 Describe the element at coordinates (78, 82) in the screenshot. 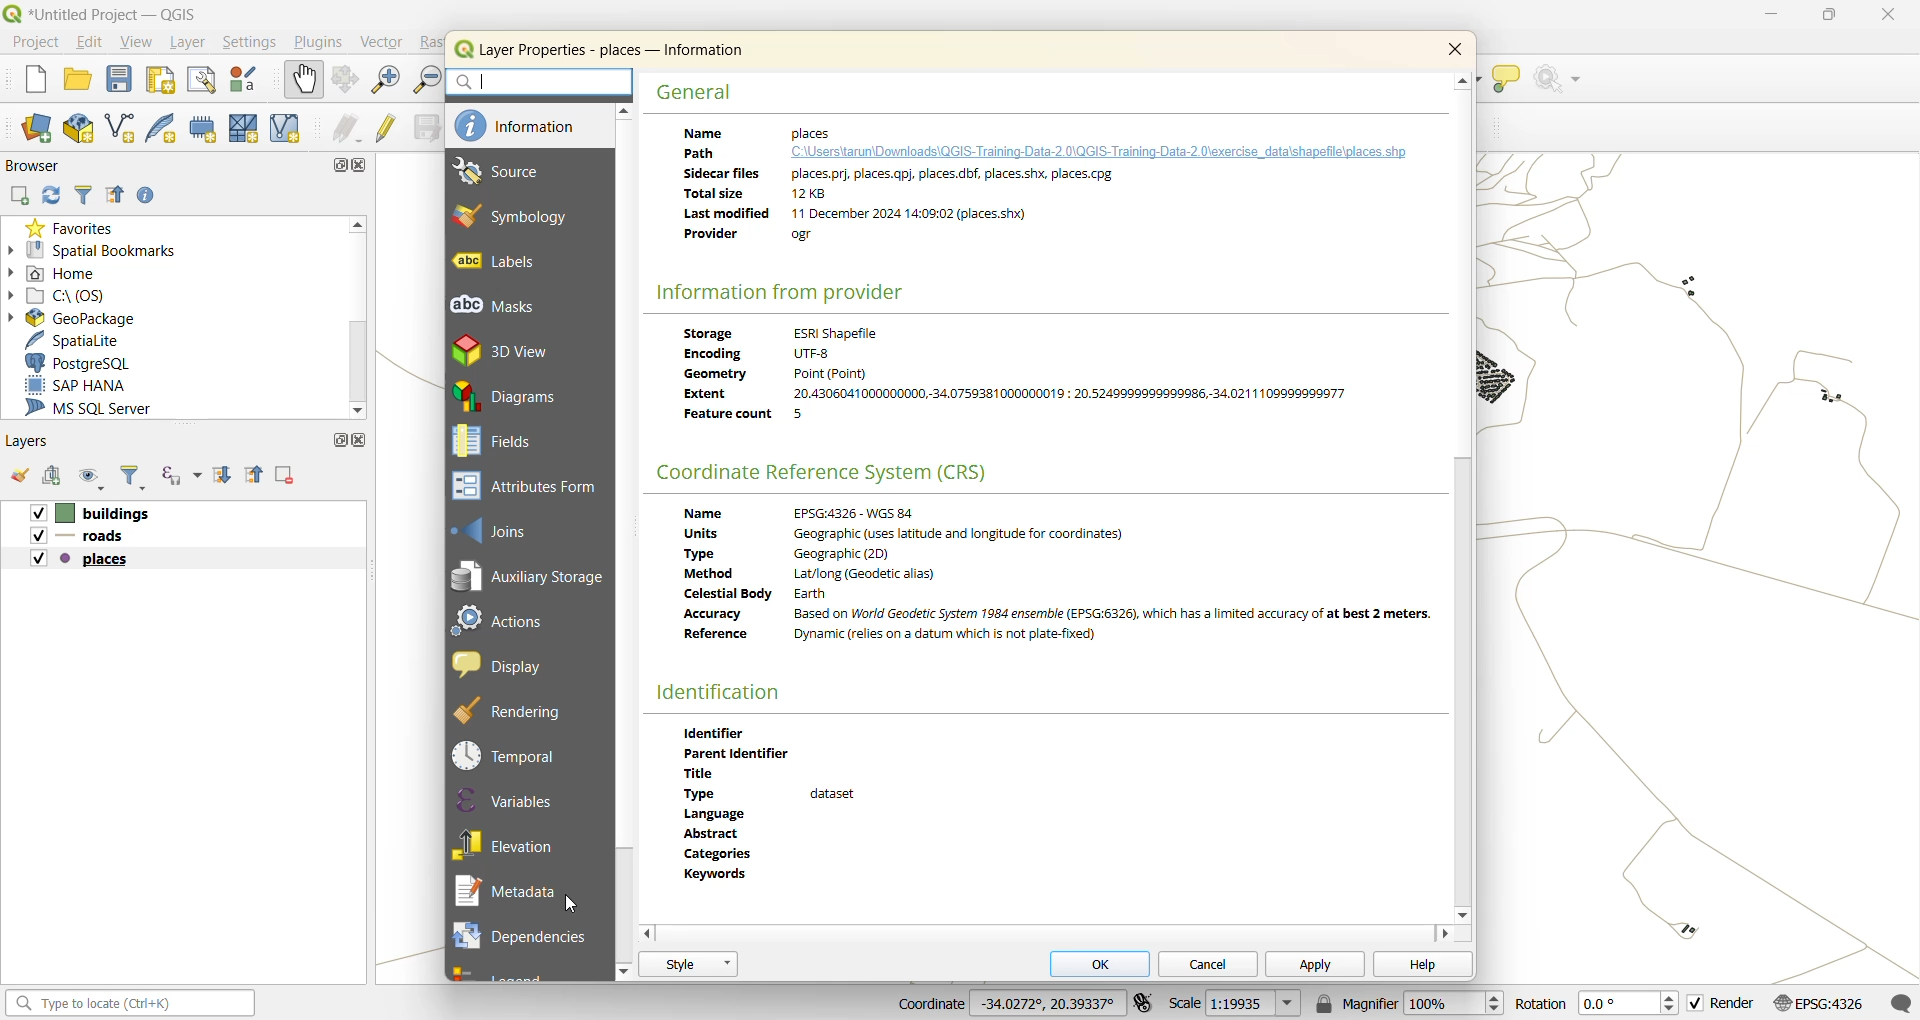

I see `open` at that location.